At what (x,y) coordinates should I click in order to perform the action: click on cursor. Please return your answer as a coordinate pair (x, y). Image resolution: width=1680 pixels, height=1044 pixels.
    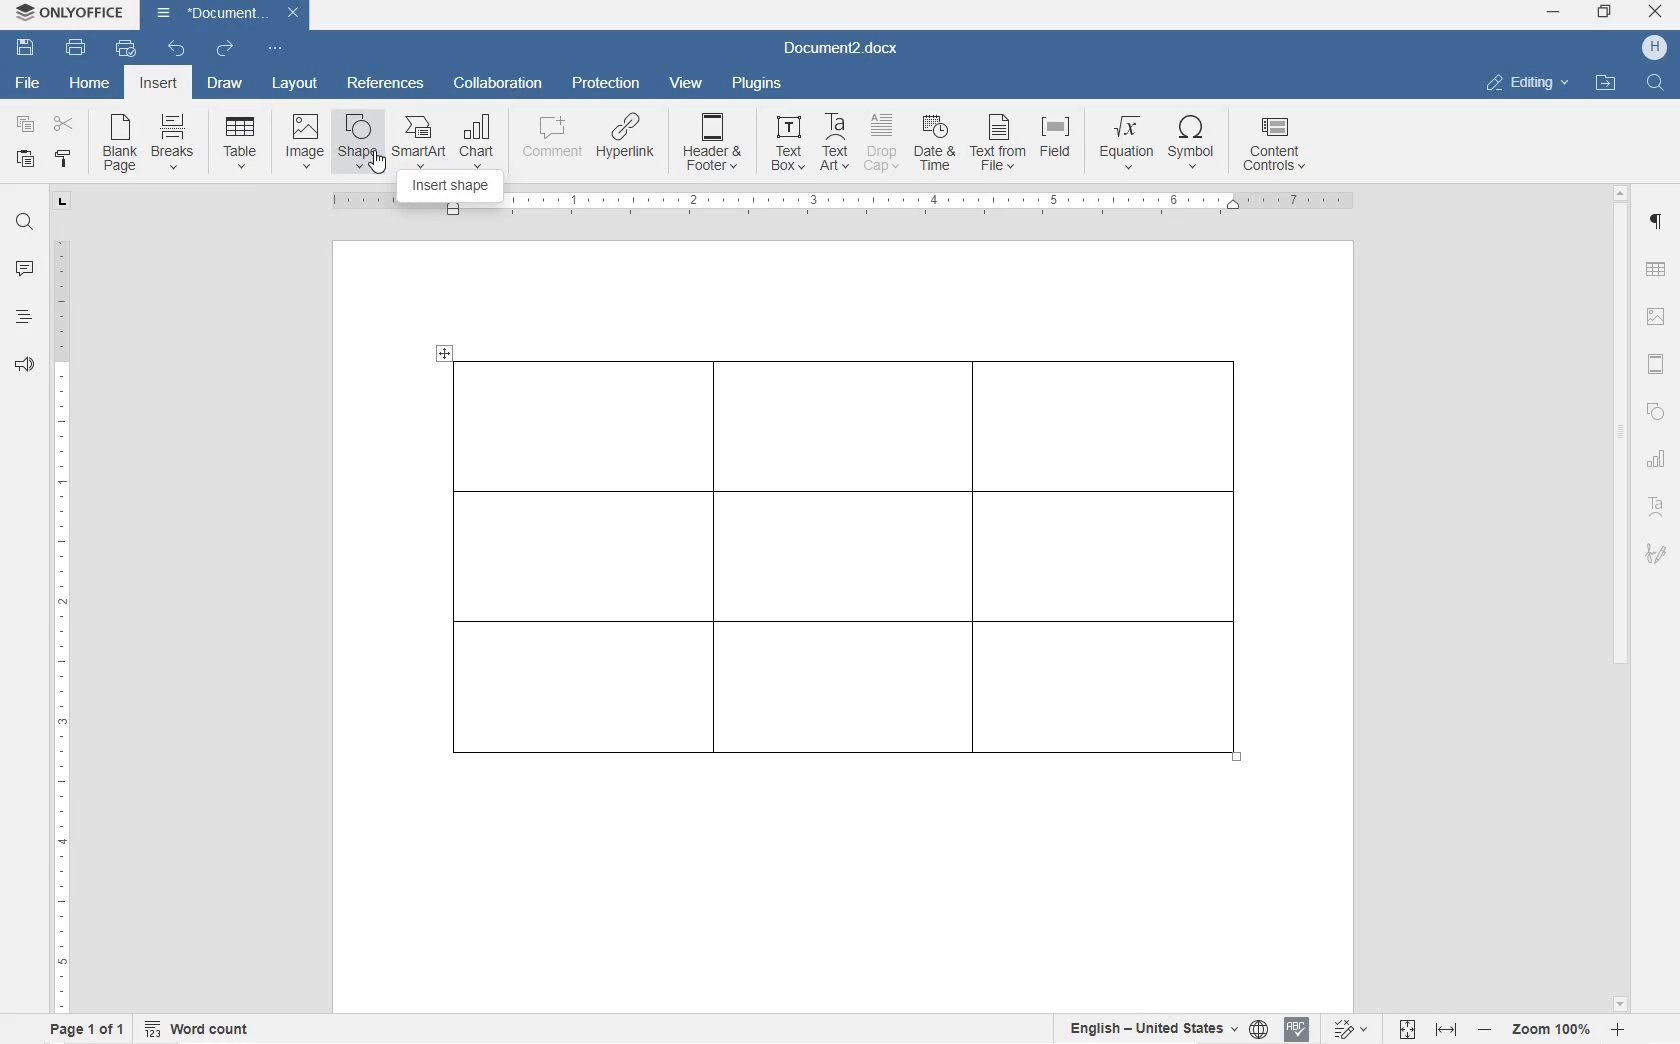
    Looking at the image, I should click on (365, 165).